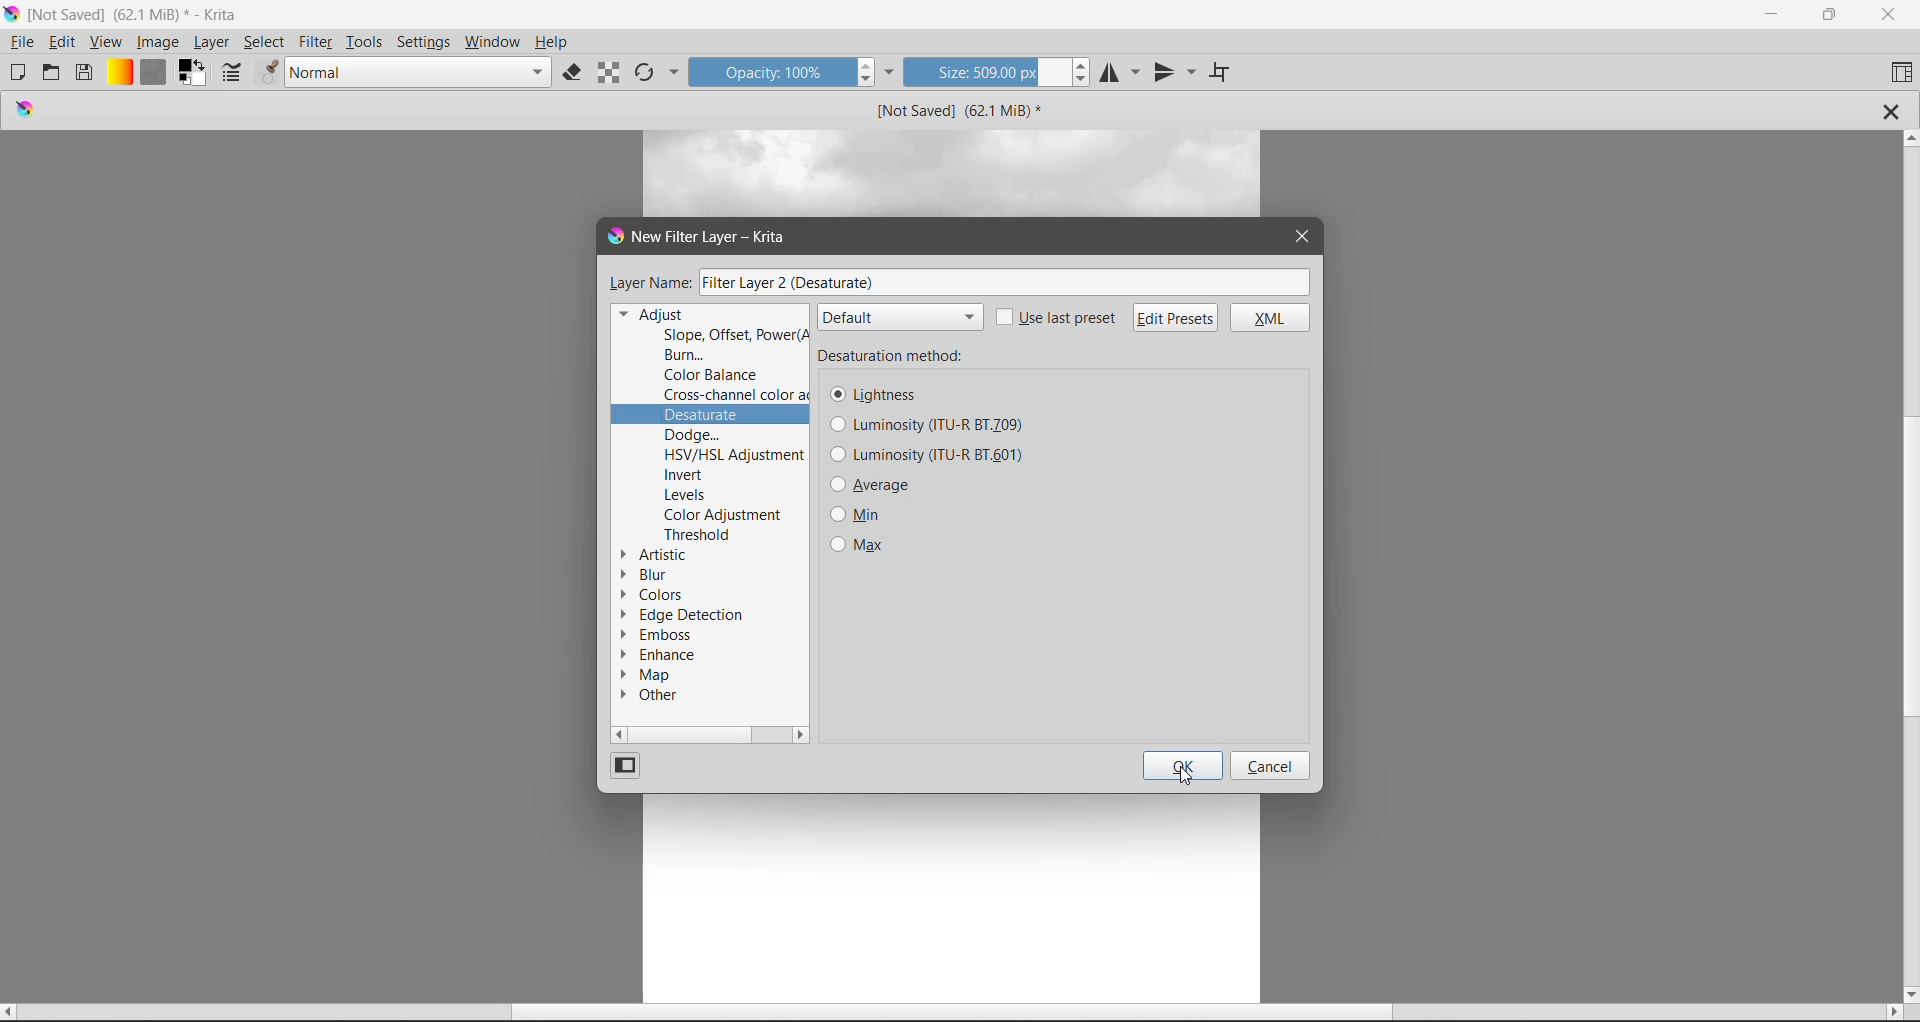  Describe the element at coordinates (650, 675) in the screenshot. I see `Map` at that location.